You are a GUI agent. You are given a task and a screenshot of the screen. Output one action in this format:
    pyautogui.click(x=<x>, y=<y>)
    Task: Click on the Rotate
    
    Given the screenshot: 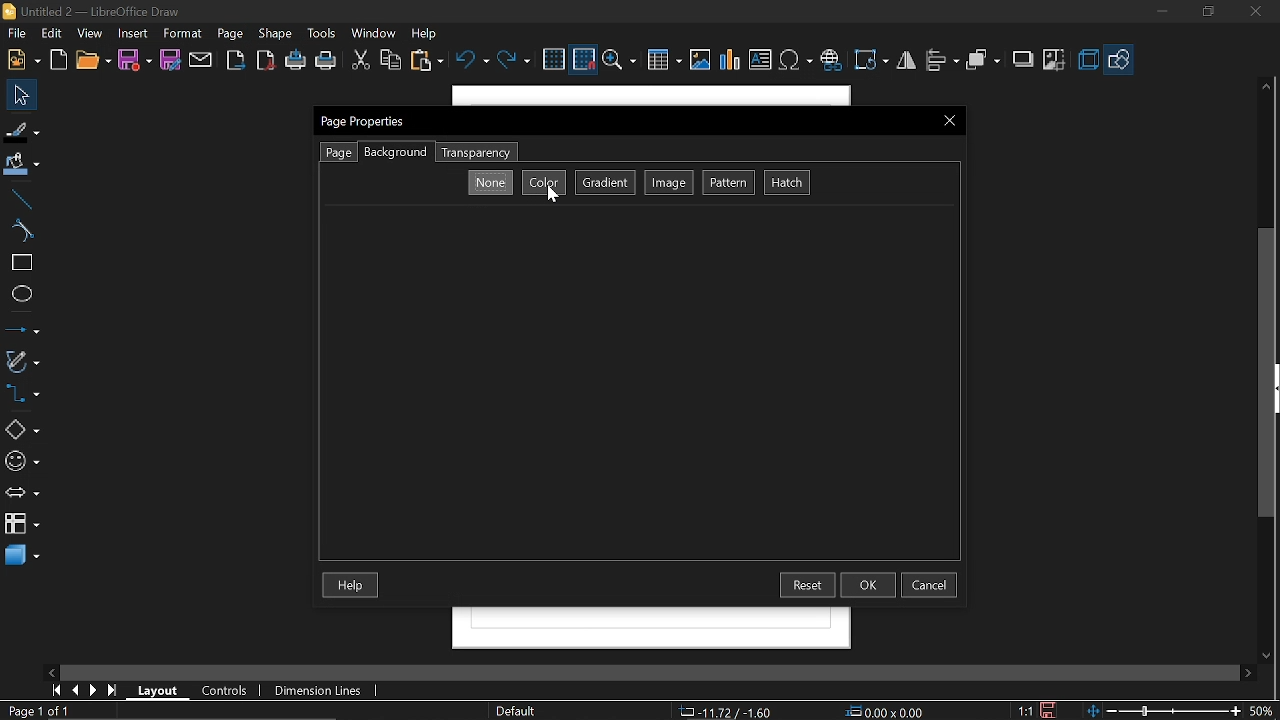 What is the action you would take?
    pyautogui.click(x=872, y=61)
    